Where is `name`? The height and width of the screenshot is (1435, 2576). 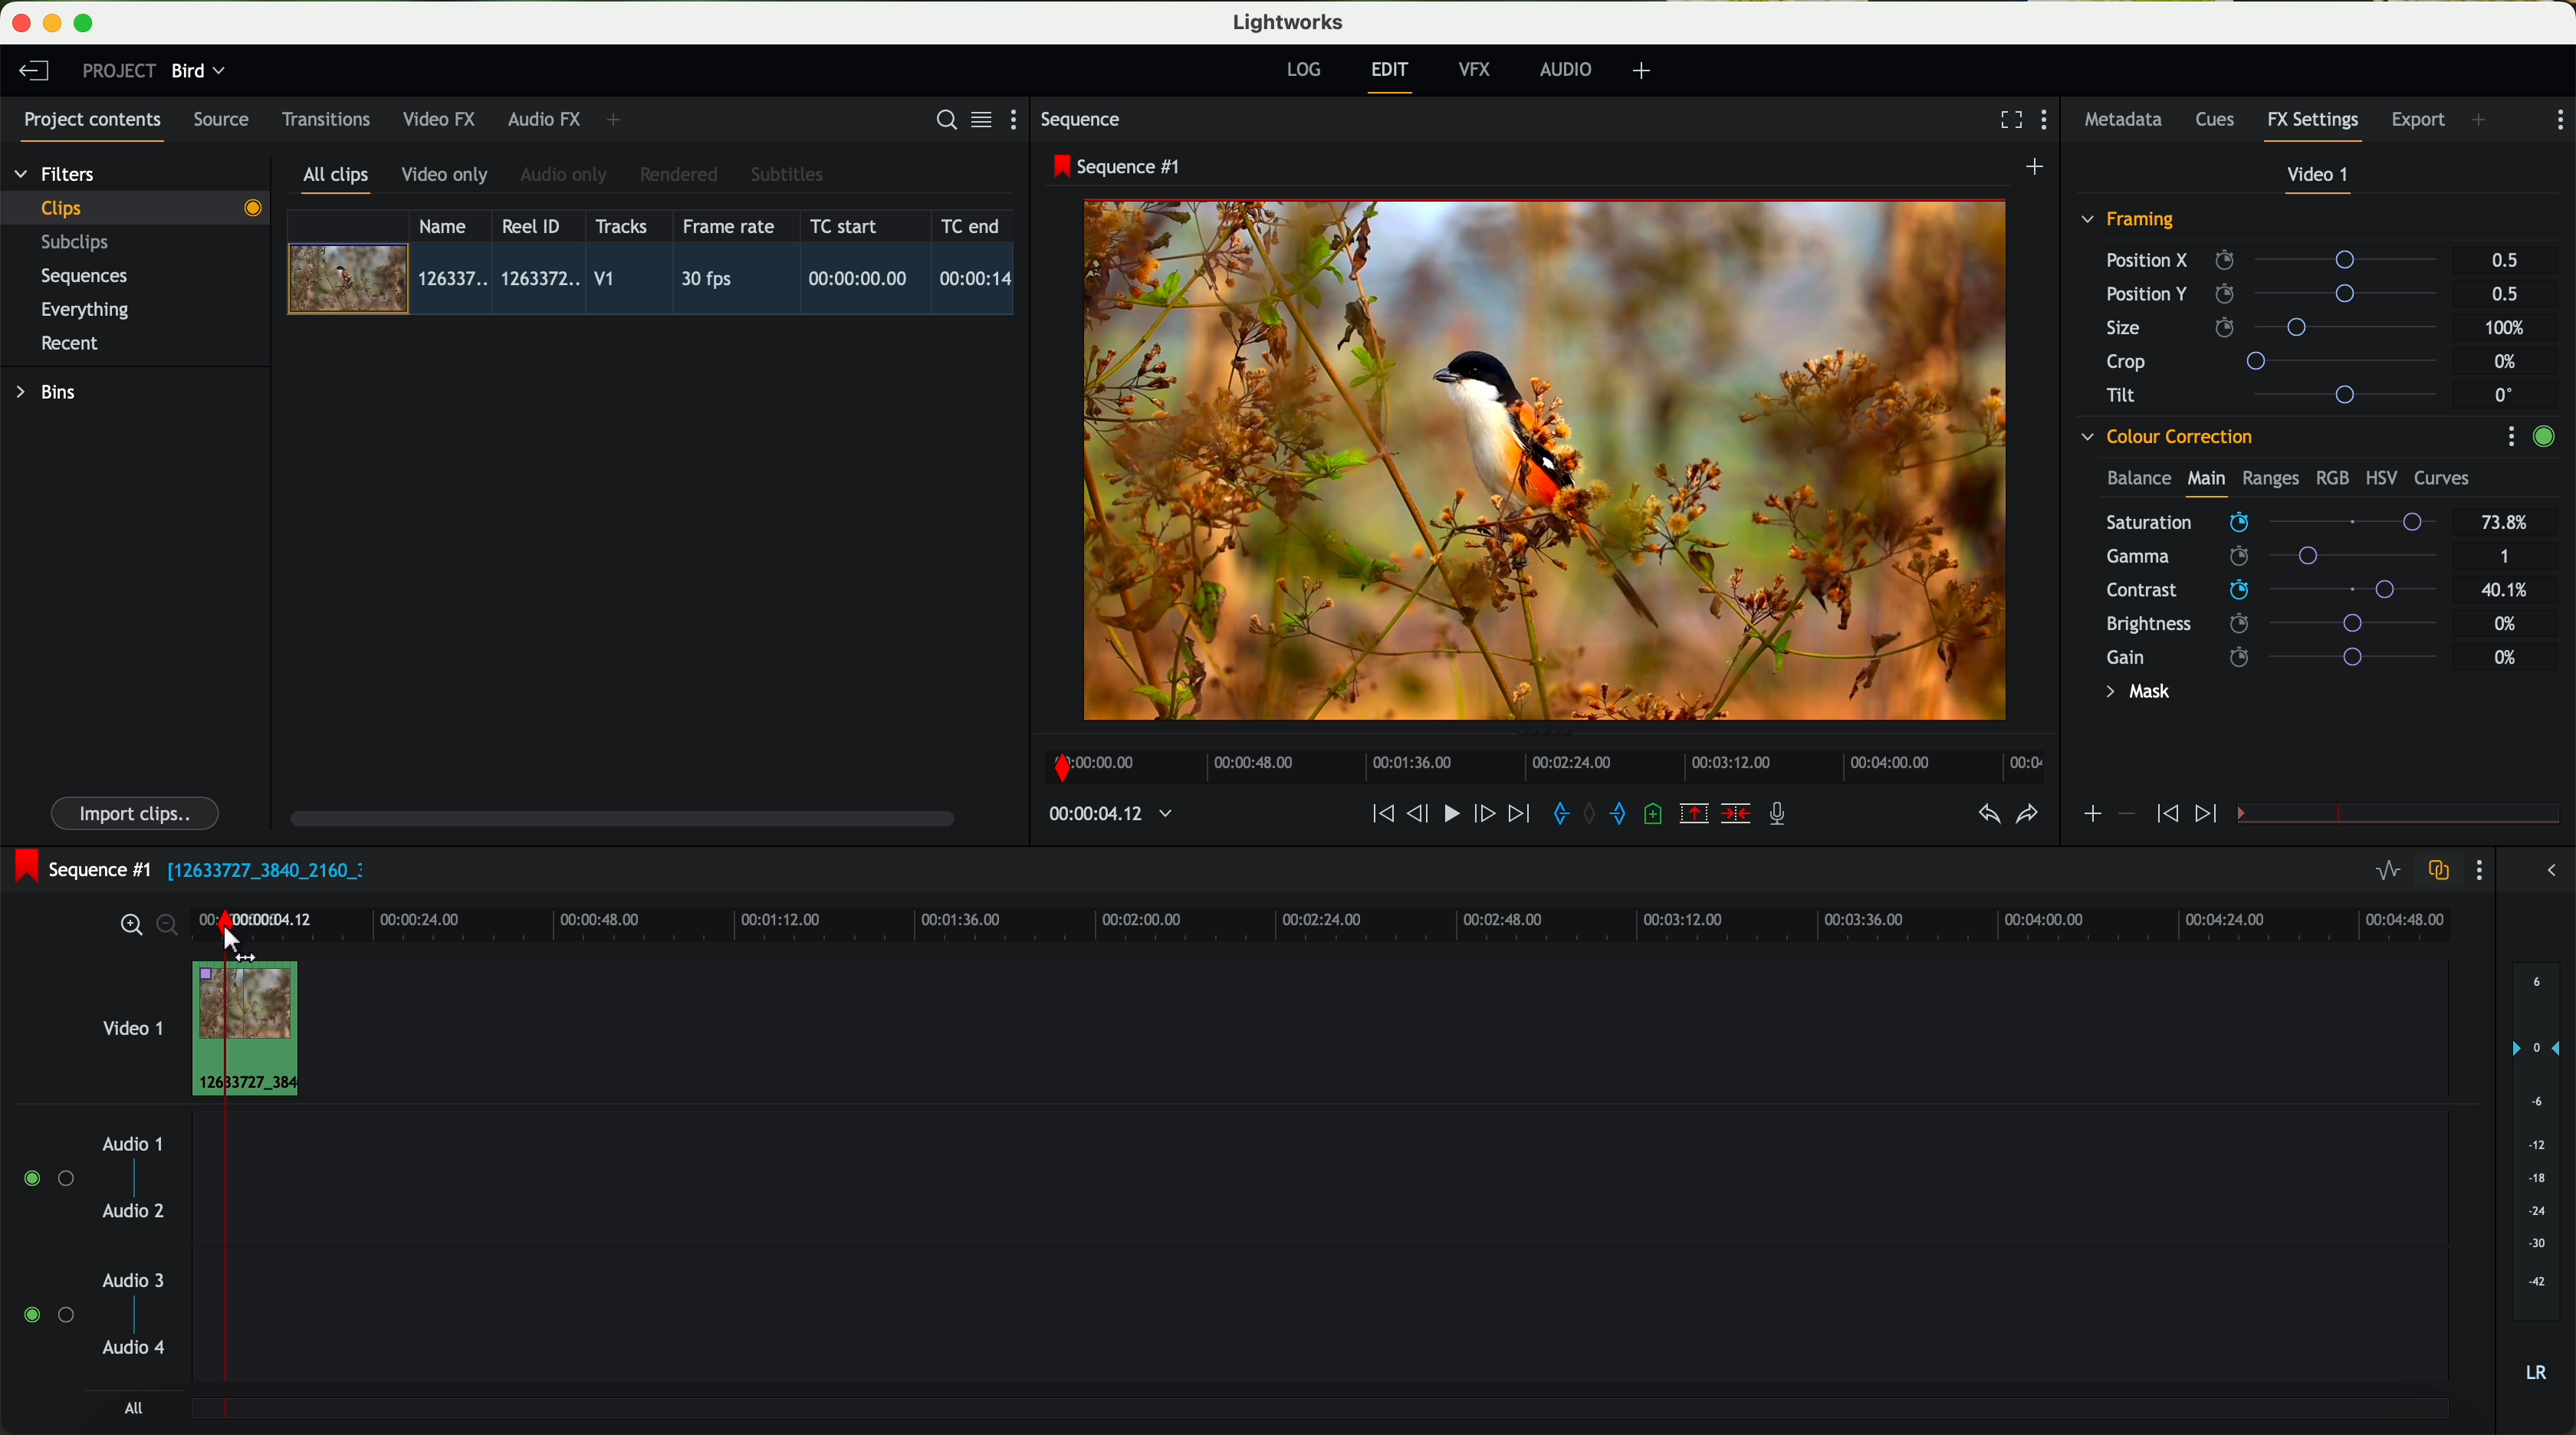 name is located at coordinates (450, 226).